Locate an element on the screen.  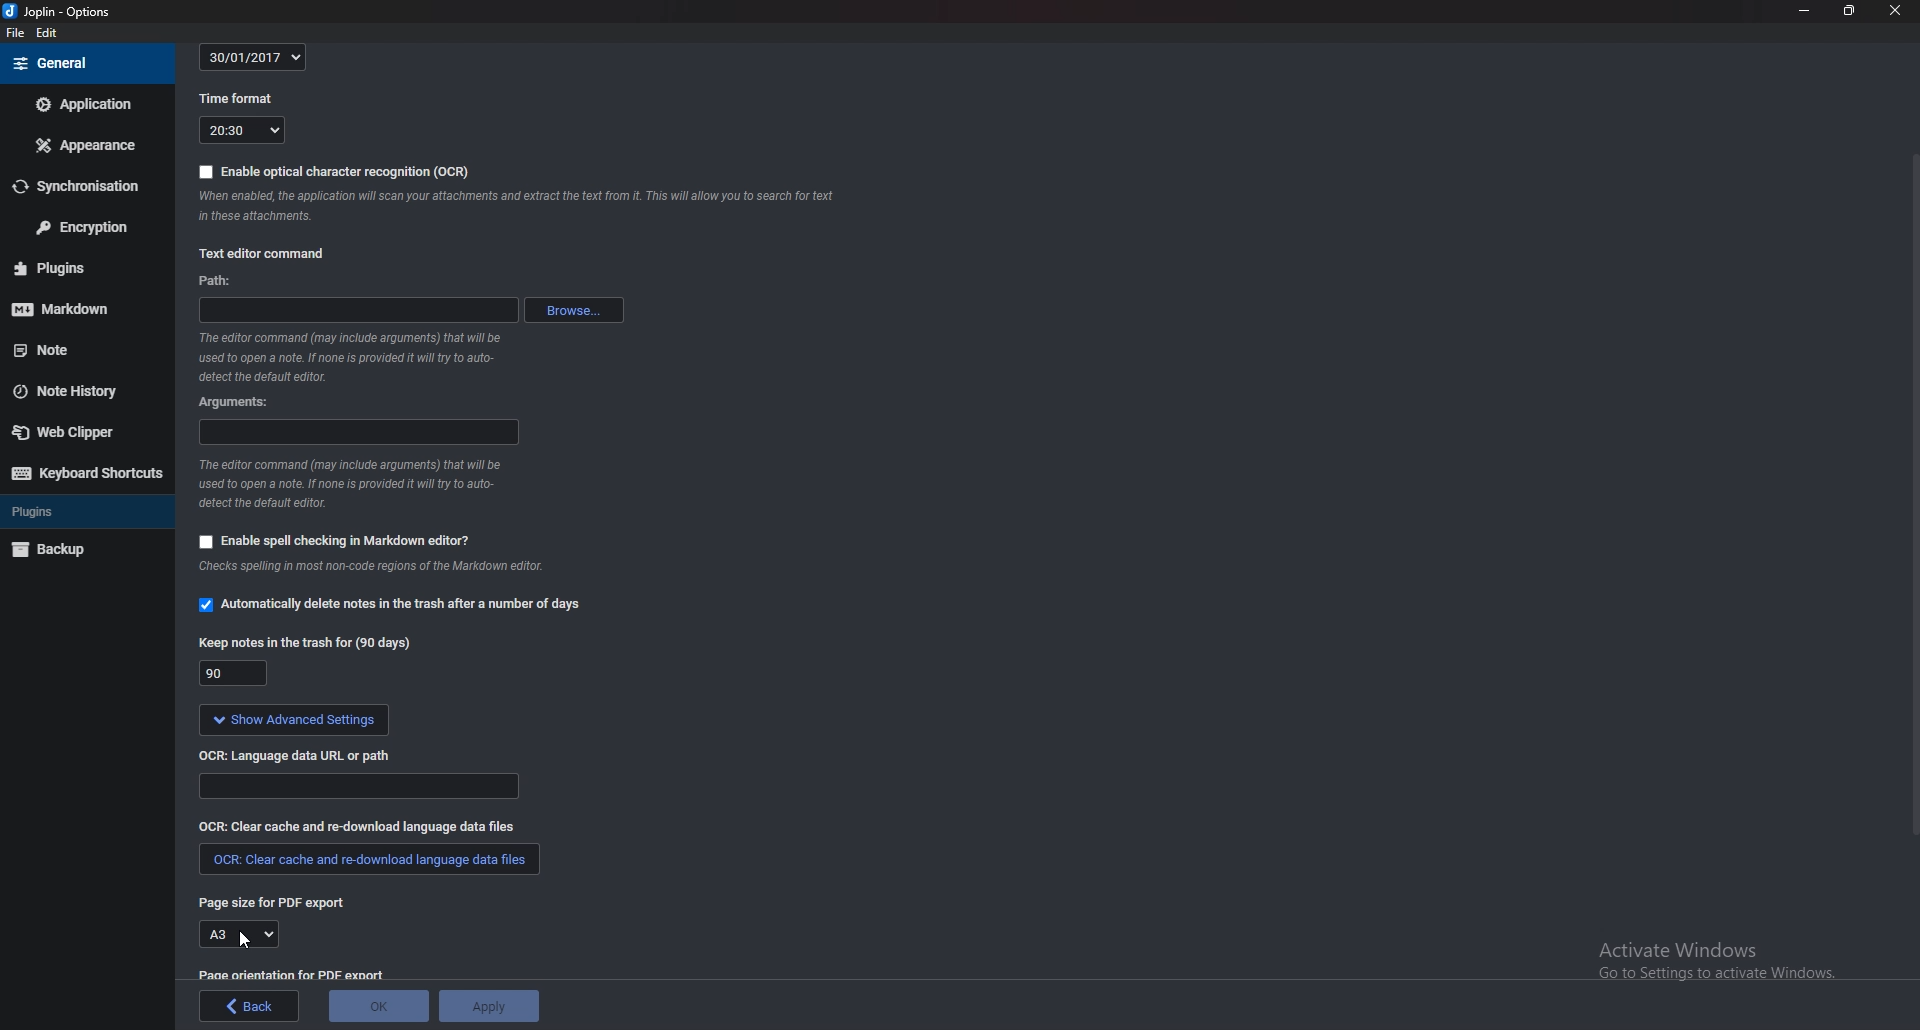
90 days is located at coordinates (234, 674).